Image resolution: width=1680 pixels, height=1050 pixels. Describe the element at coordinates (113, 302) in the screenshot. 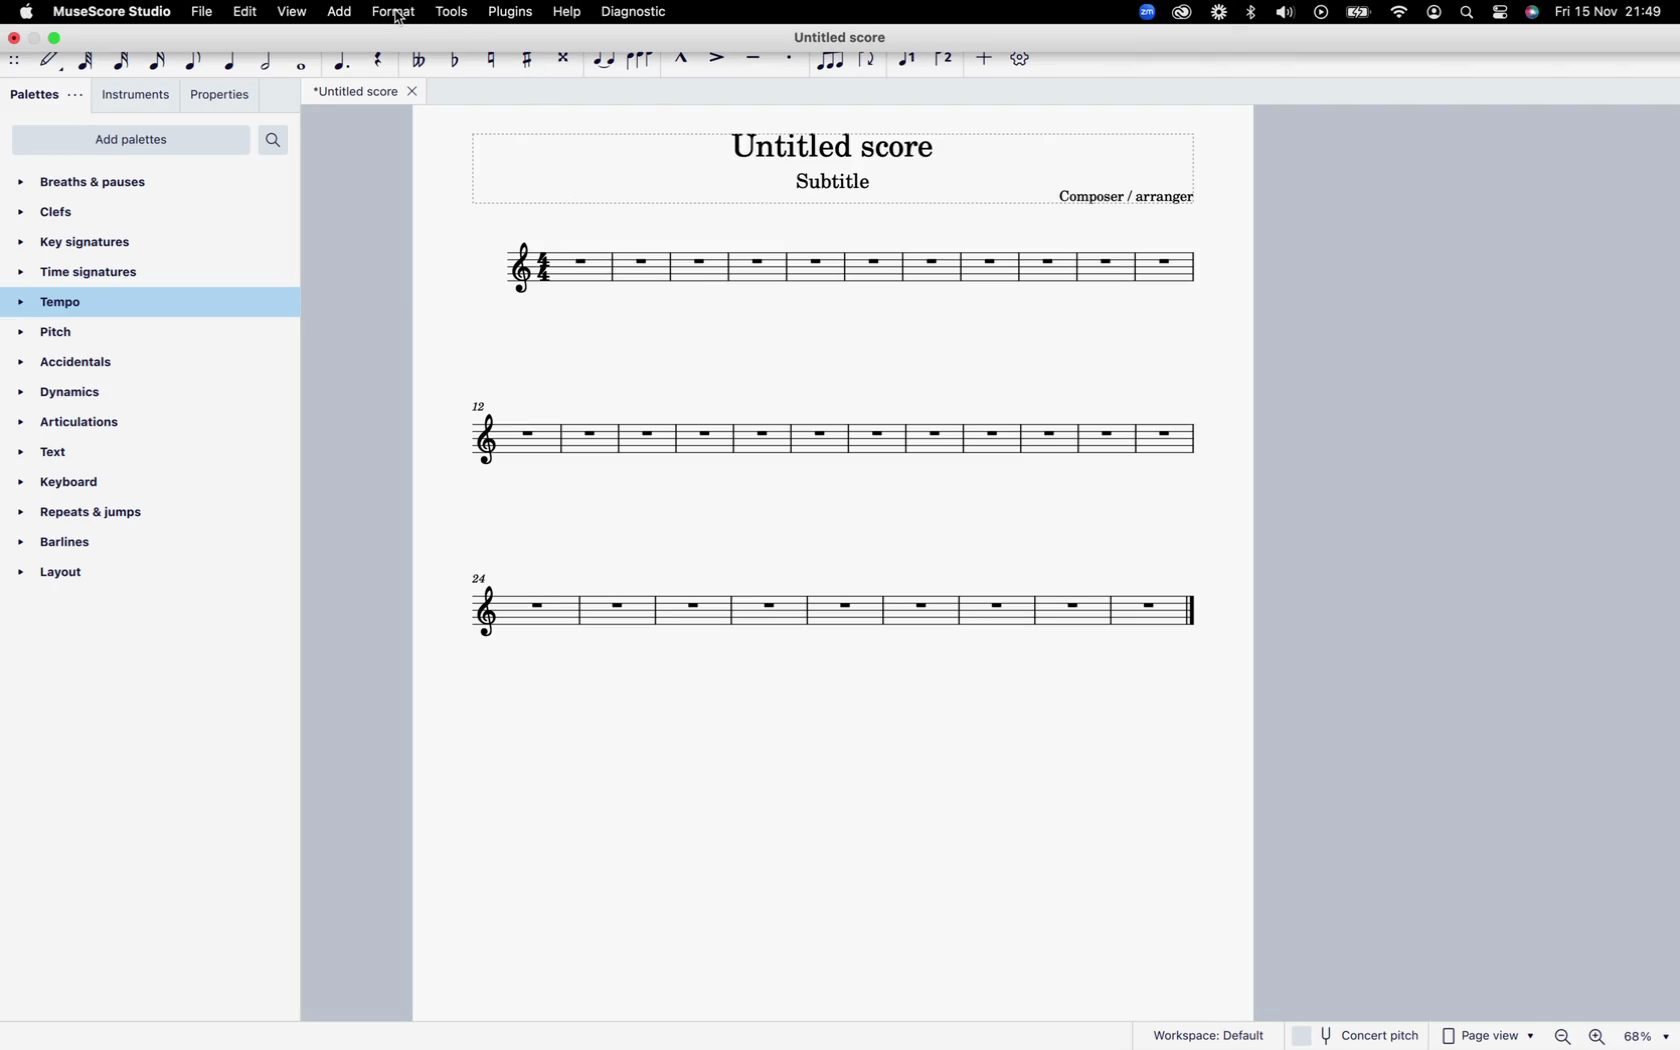

I see `tempo` at that location.